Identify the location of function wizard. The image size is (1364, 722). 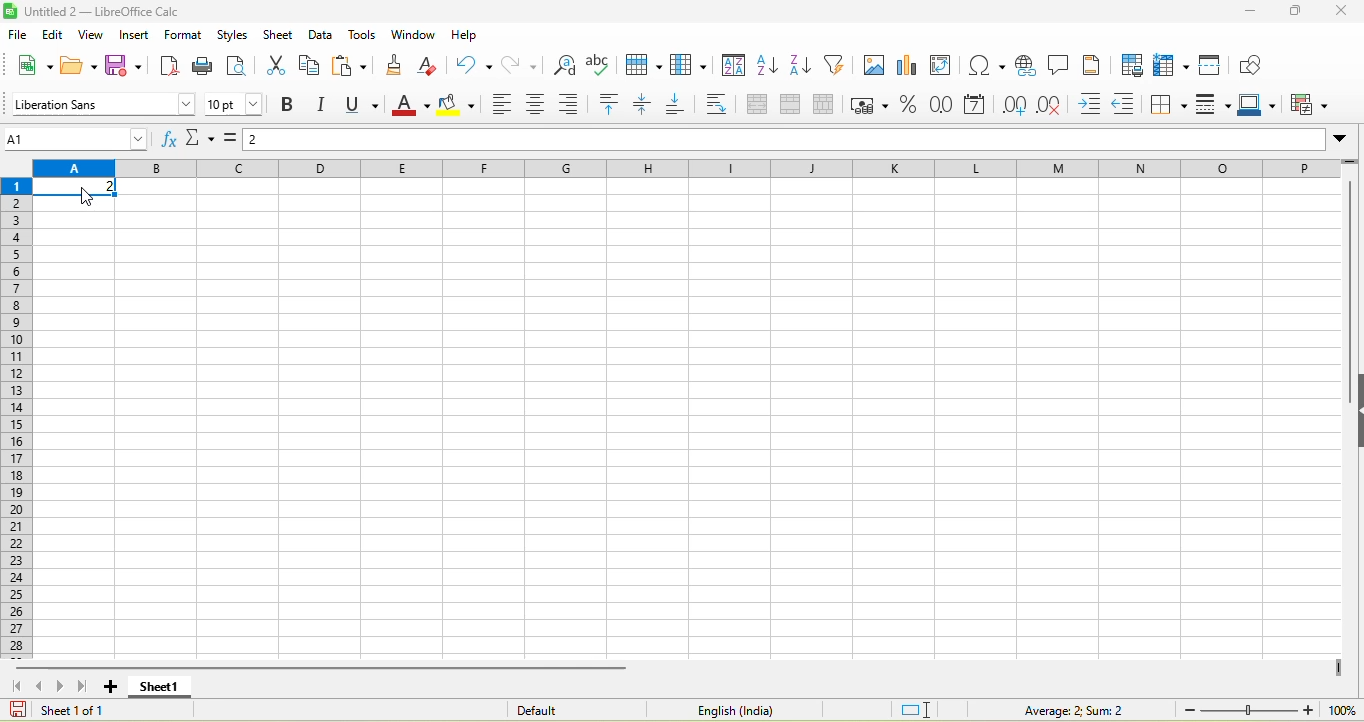
(169, 139).